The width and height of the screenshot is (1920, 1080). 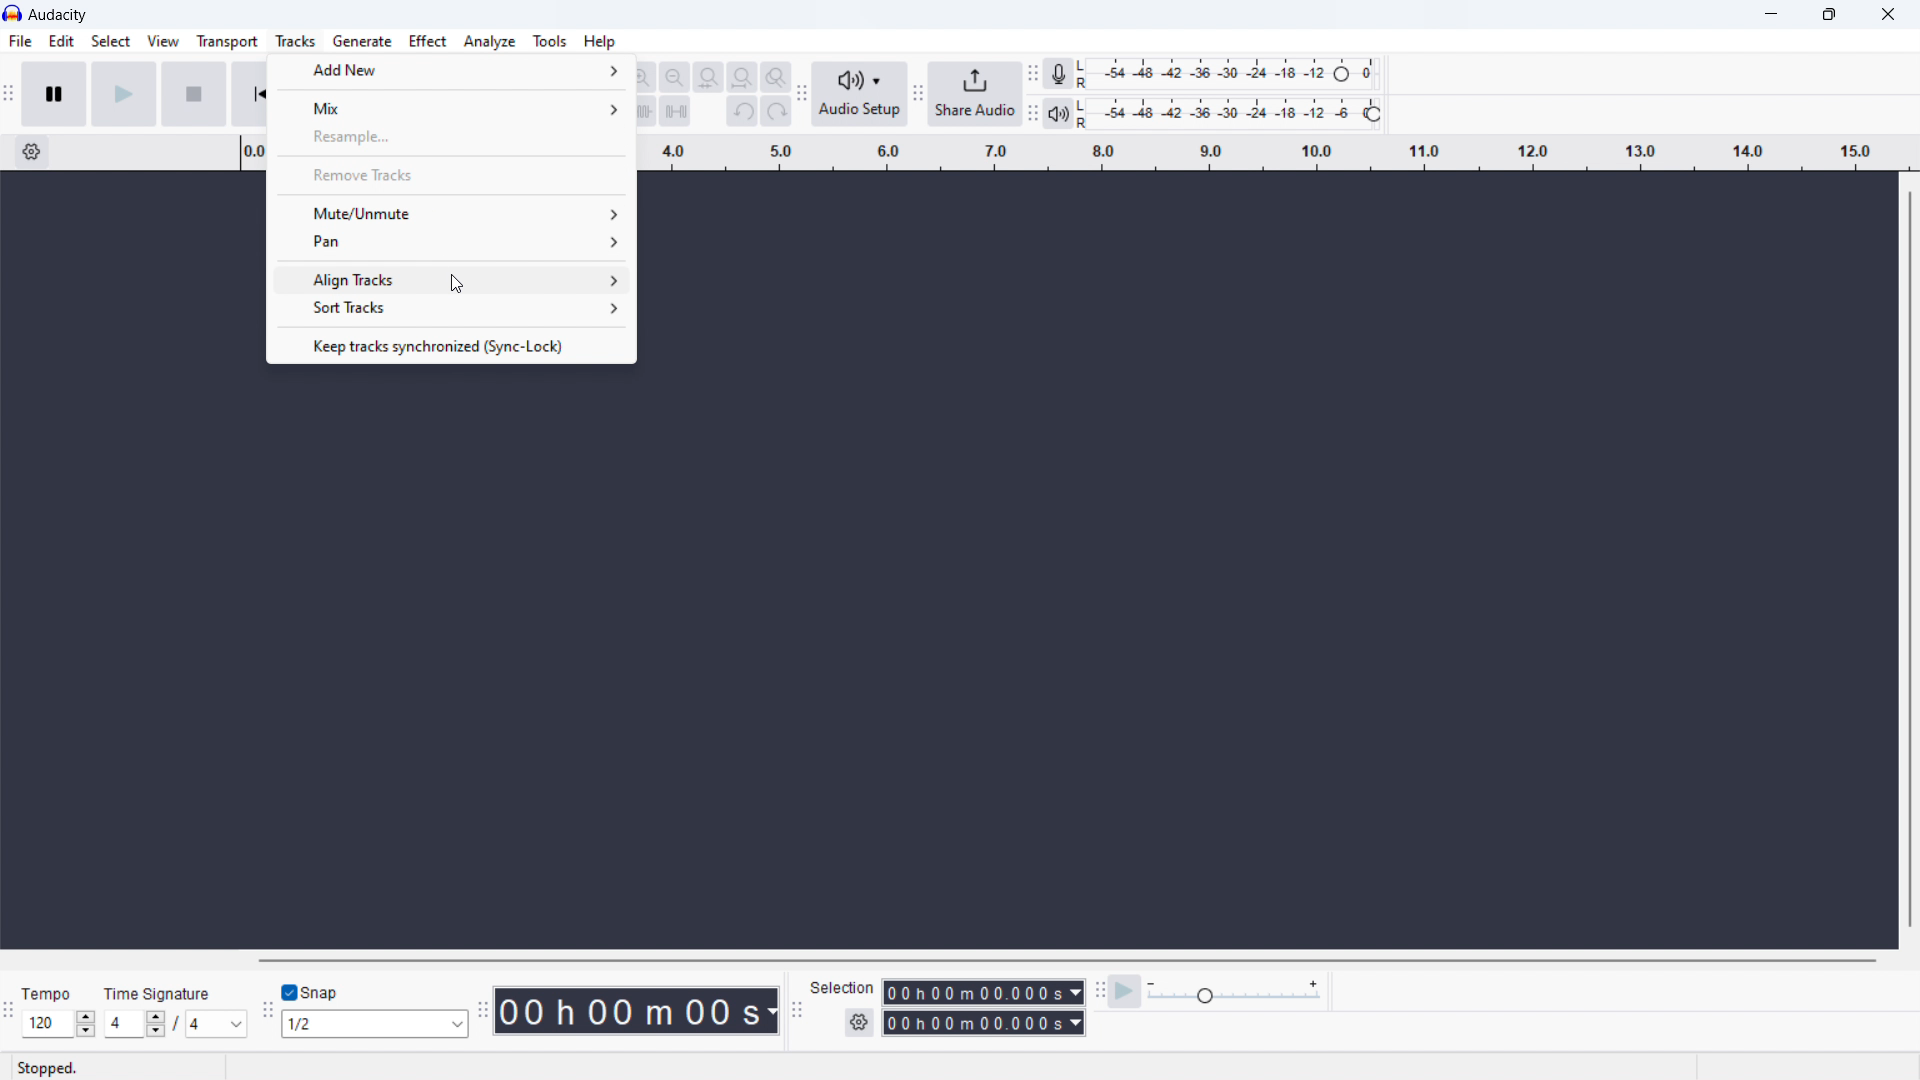 What do you see at coordinates (451, 173) in the screenshot?
I see `remove tracks` at bounding box center [451, 173].